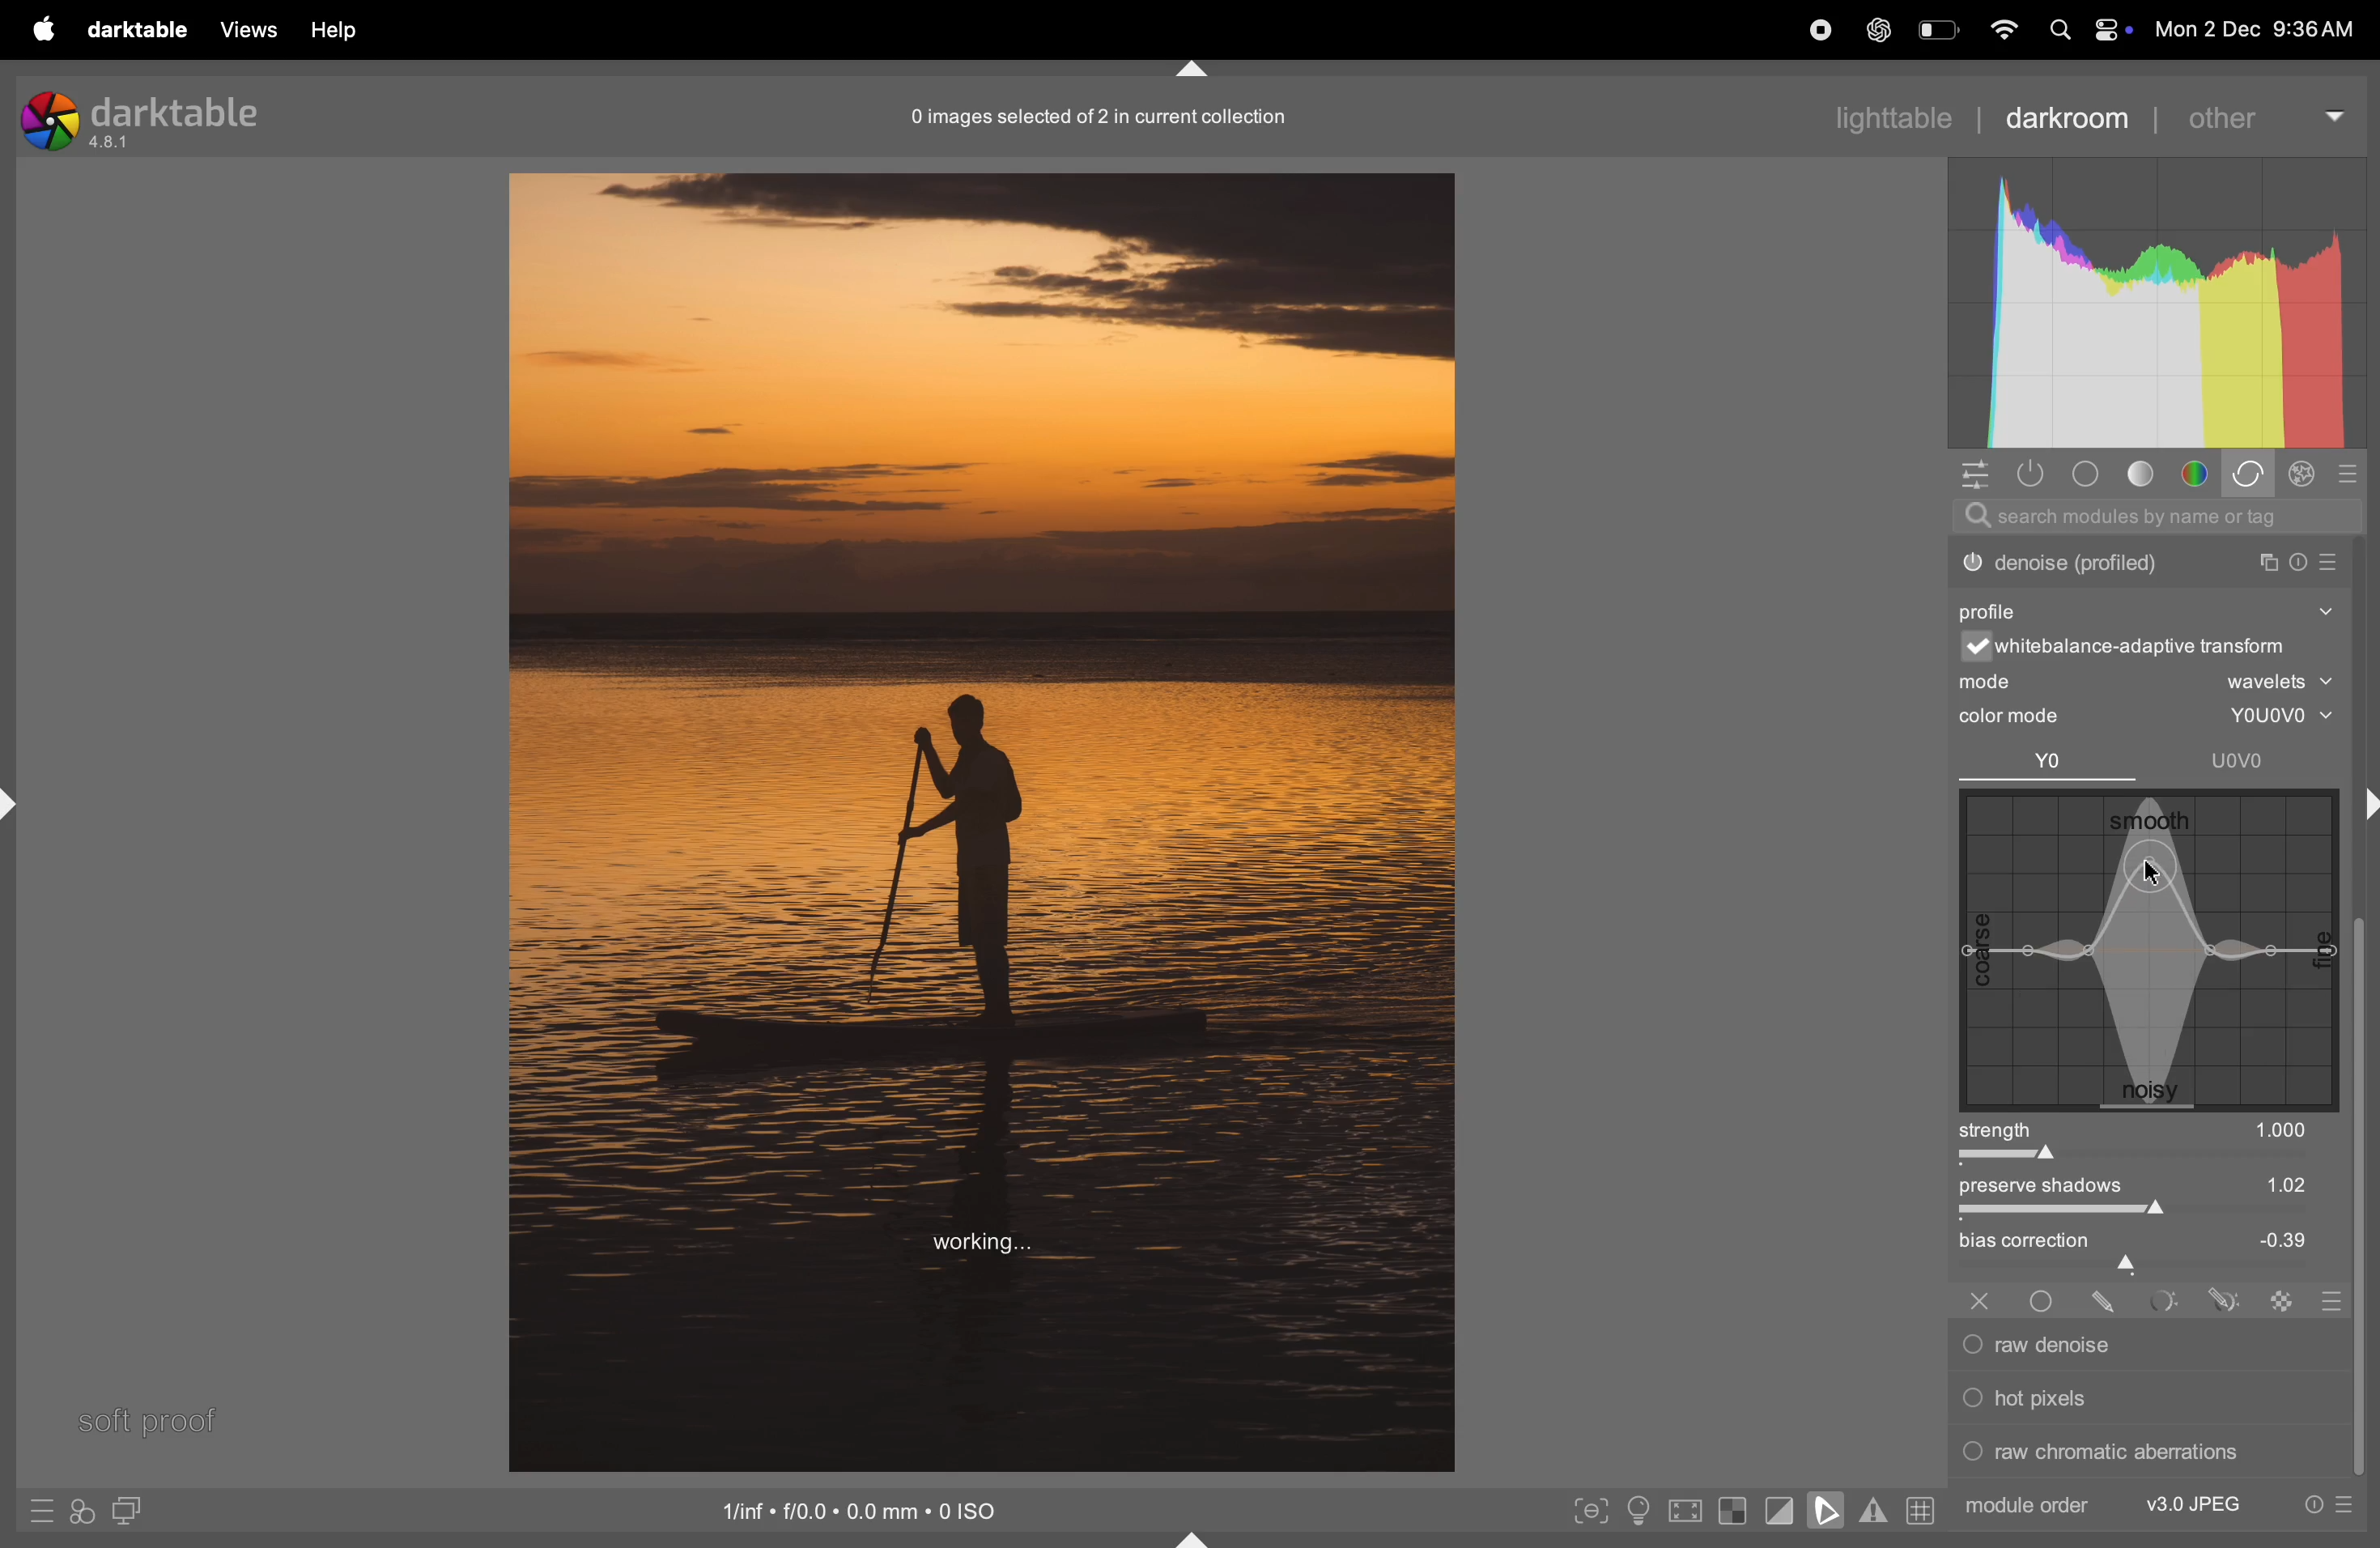 The width and height of the screenshot is (2380, 1548). Describe the element at coordinates (1893, 117) in the screenshot. I see `lighttable` at that location.